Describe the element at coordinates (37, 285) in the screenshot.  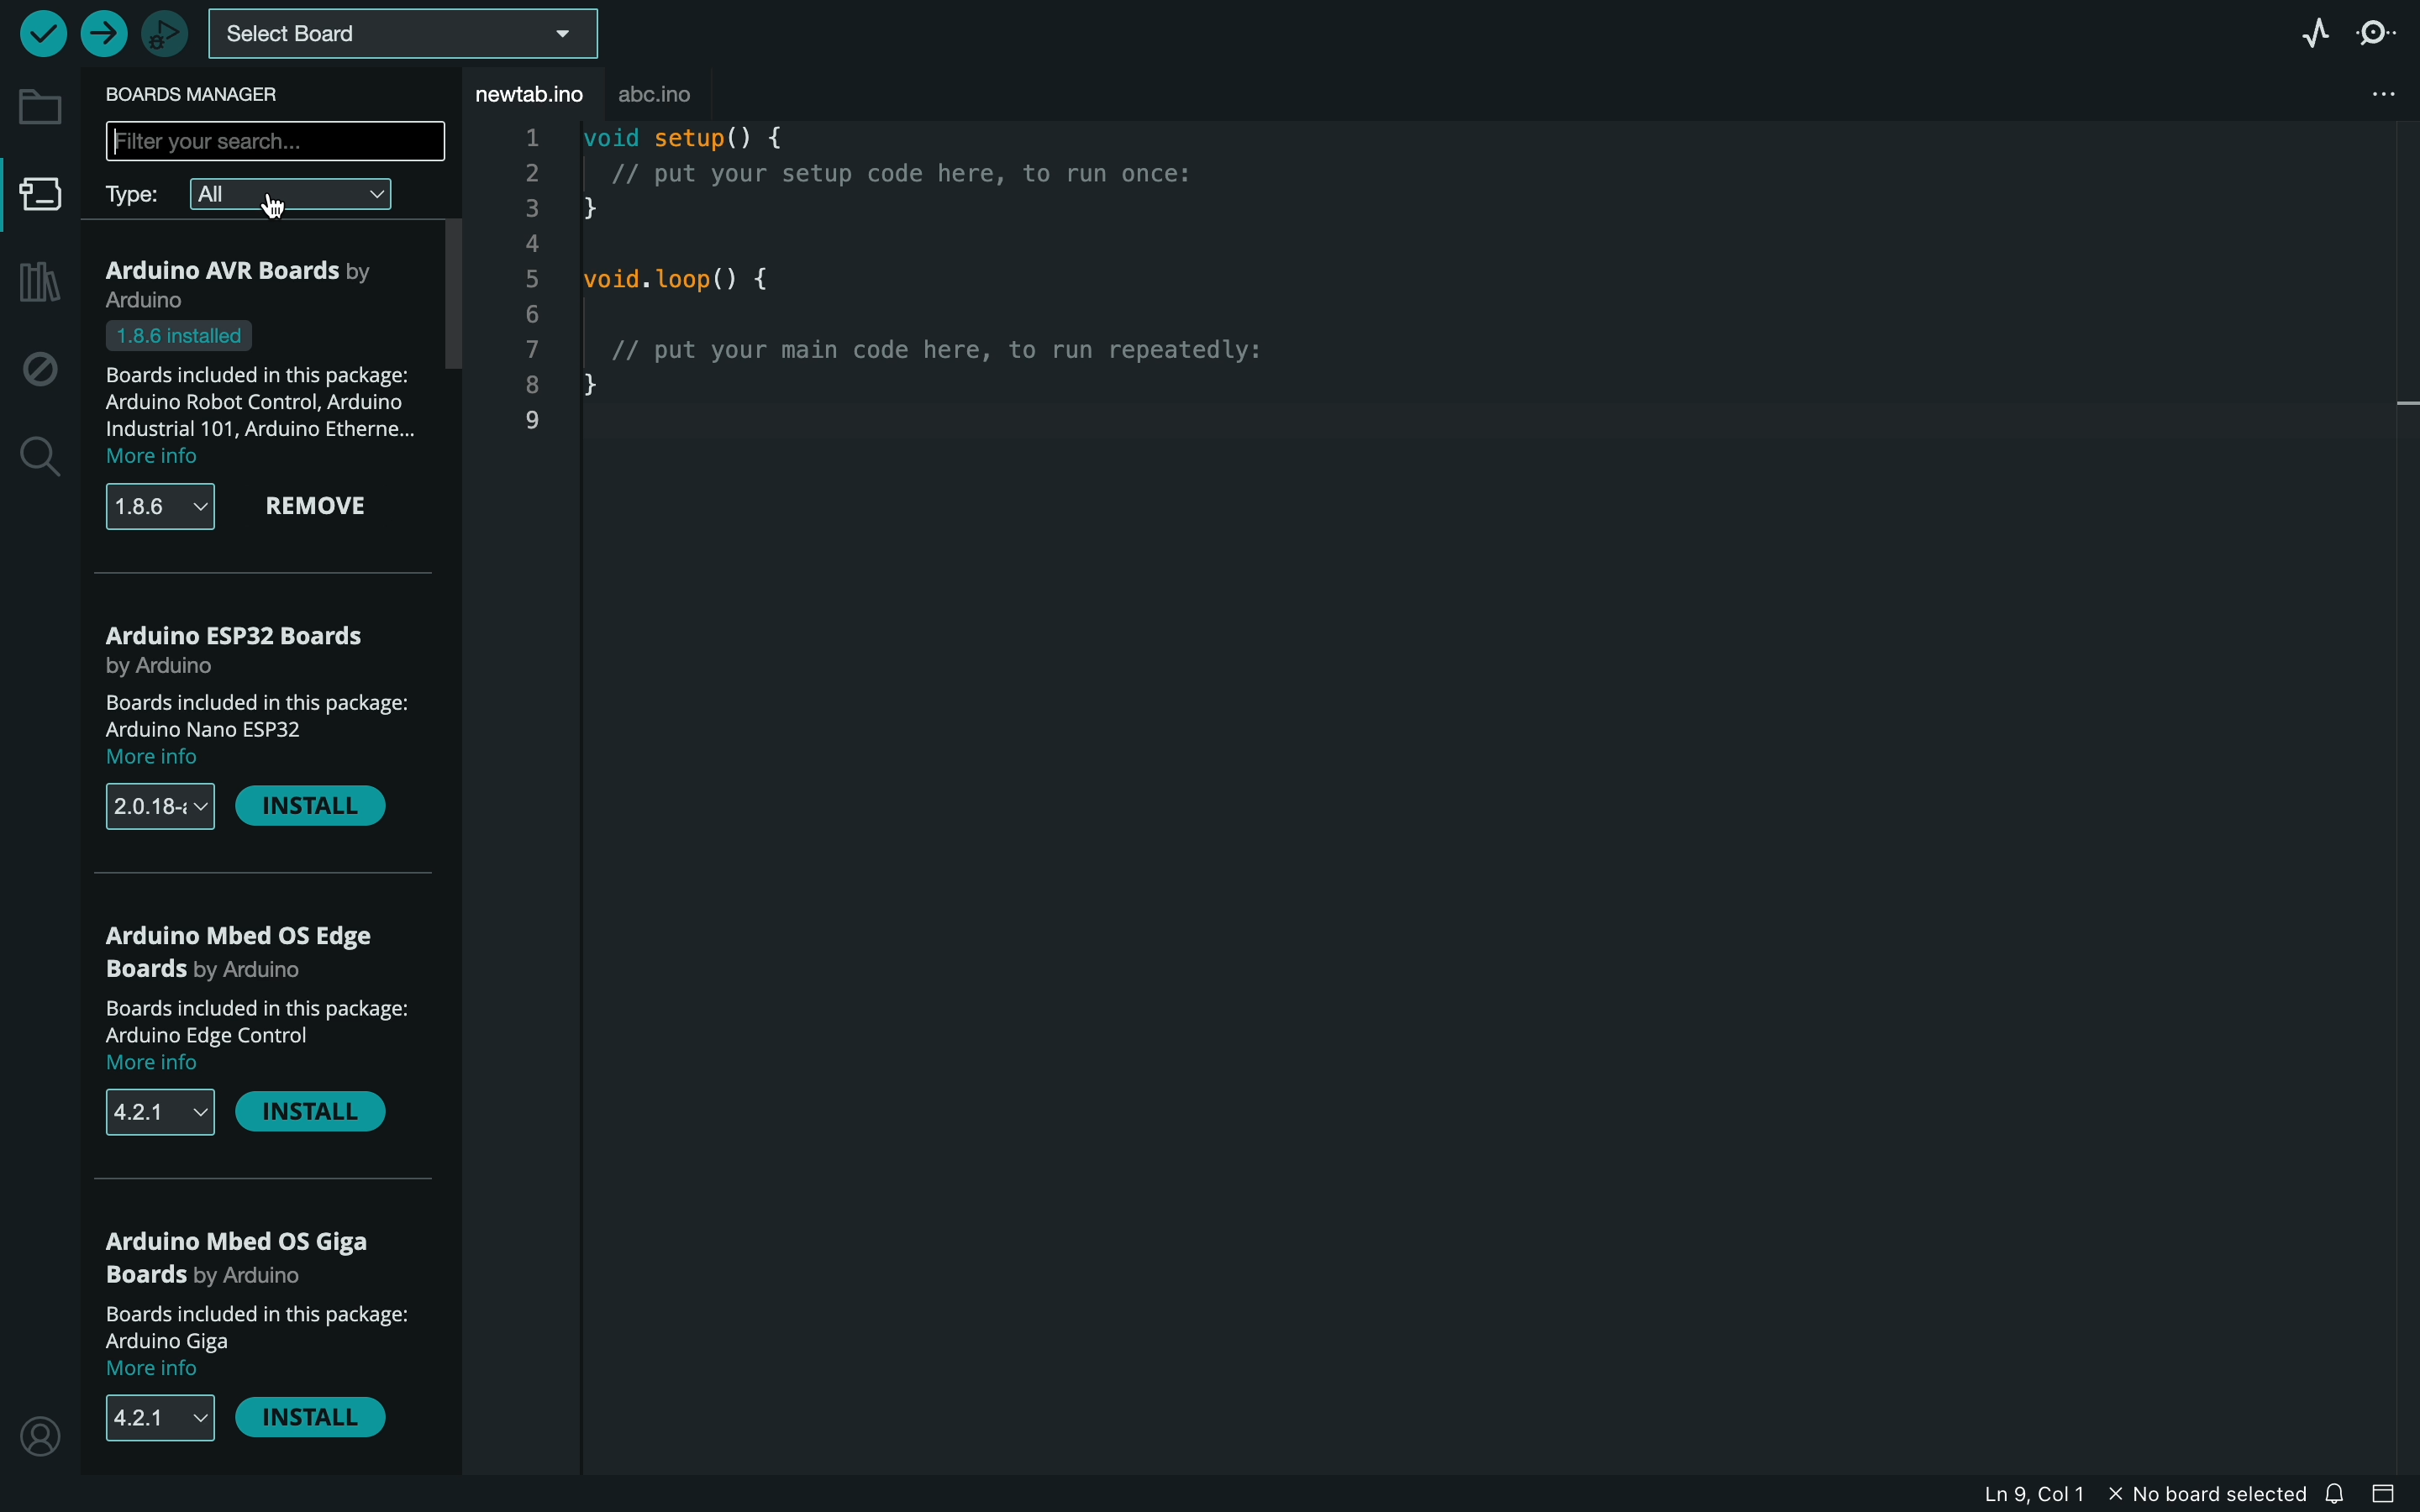
I see `library manager` at that location.